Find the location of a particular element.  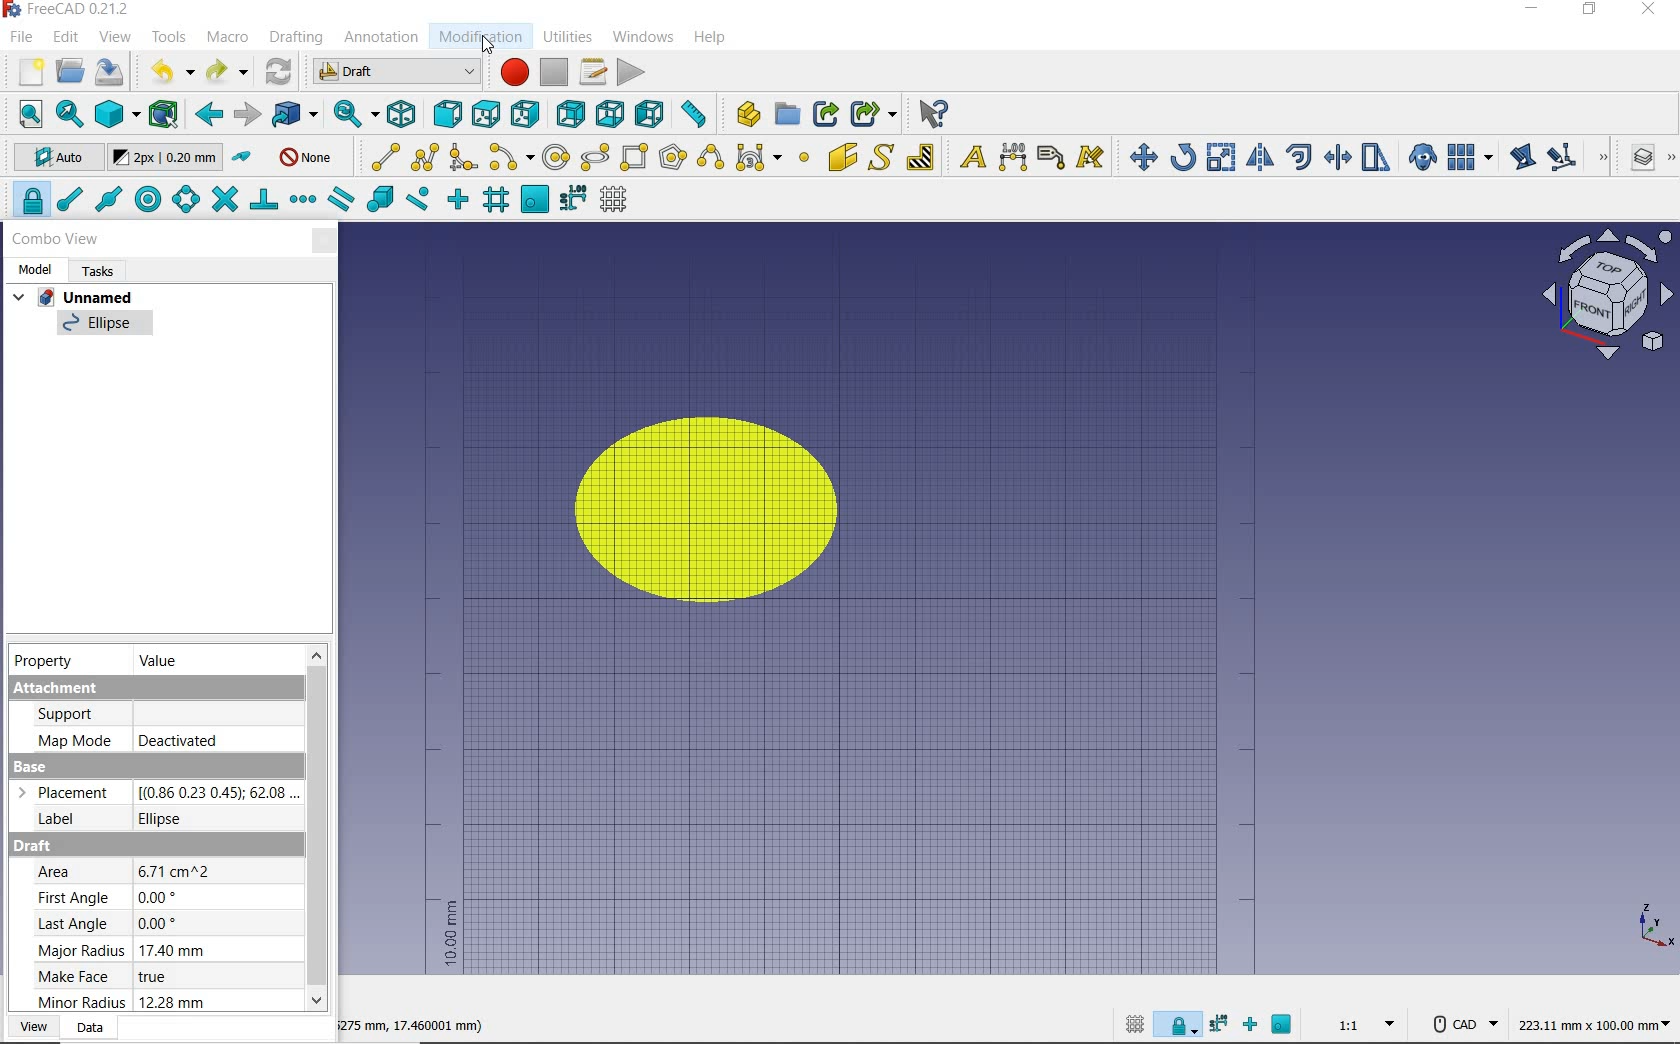

top is located at coordinates (487, 113).